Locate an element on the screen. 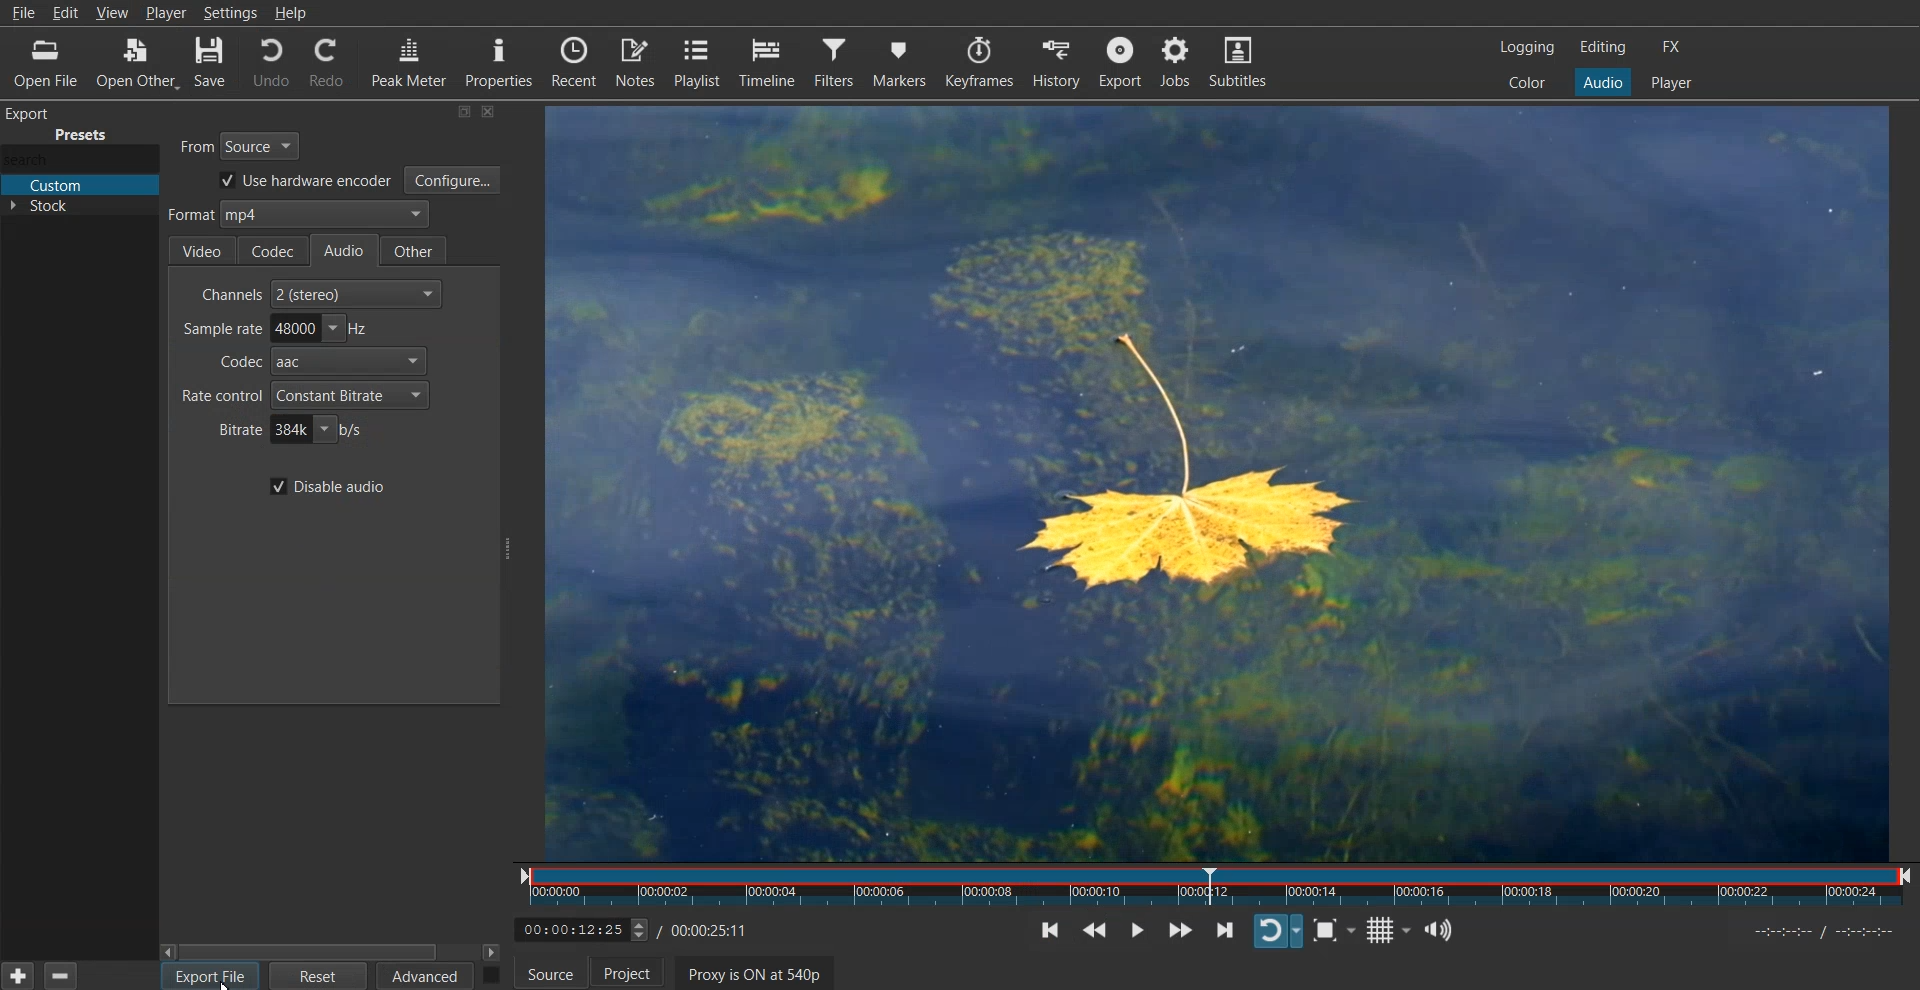 The image size is (1920, 990). Toggle grid display on the player is located at coordinates (1390, 929).